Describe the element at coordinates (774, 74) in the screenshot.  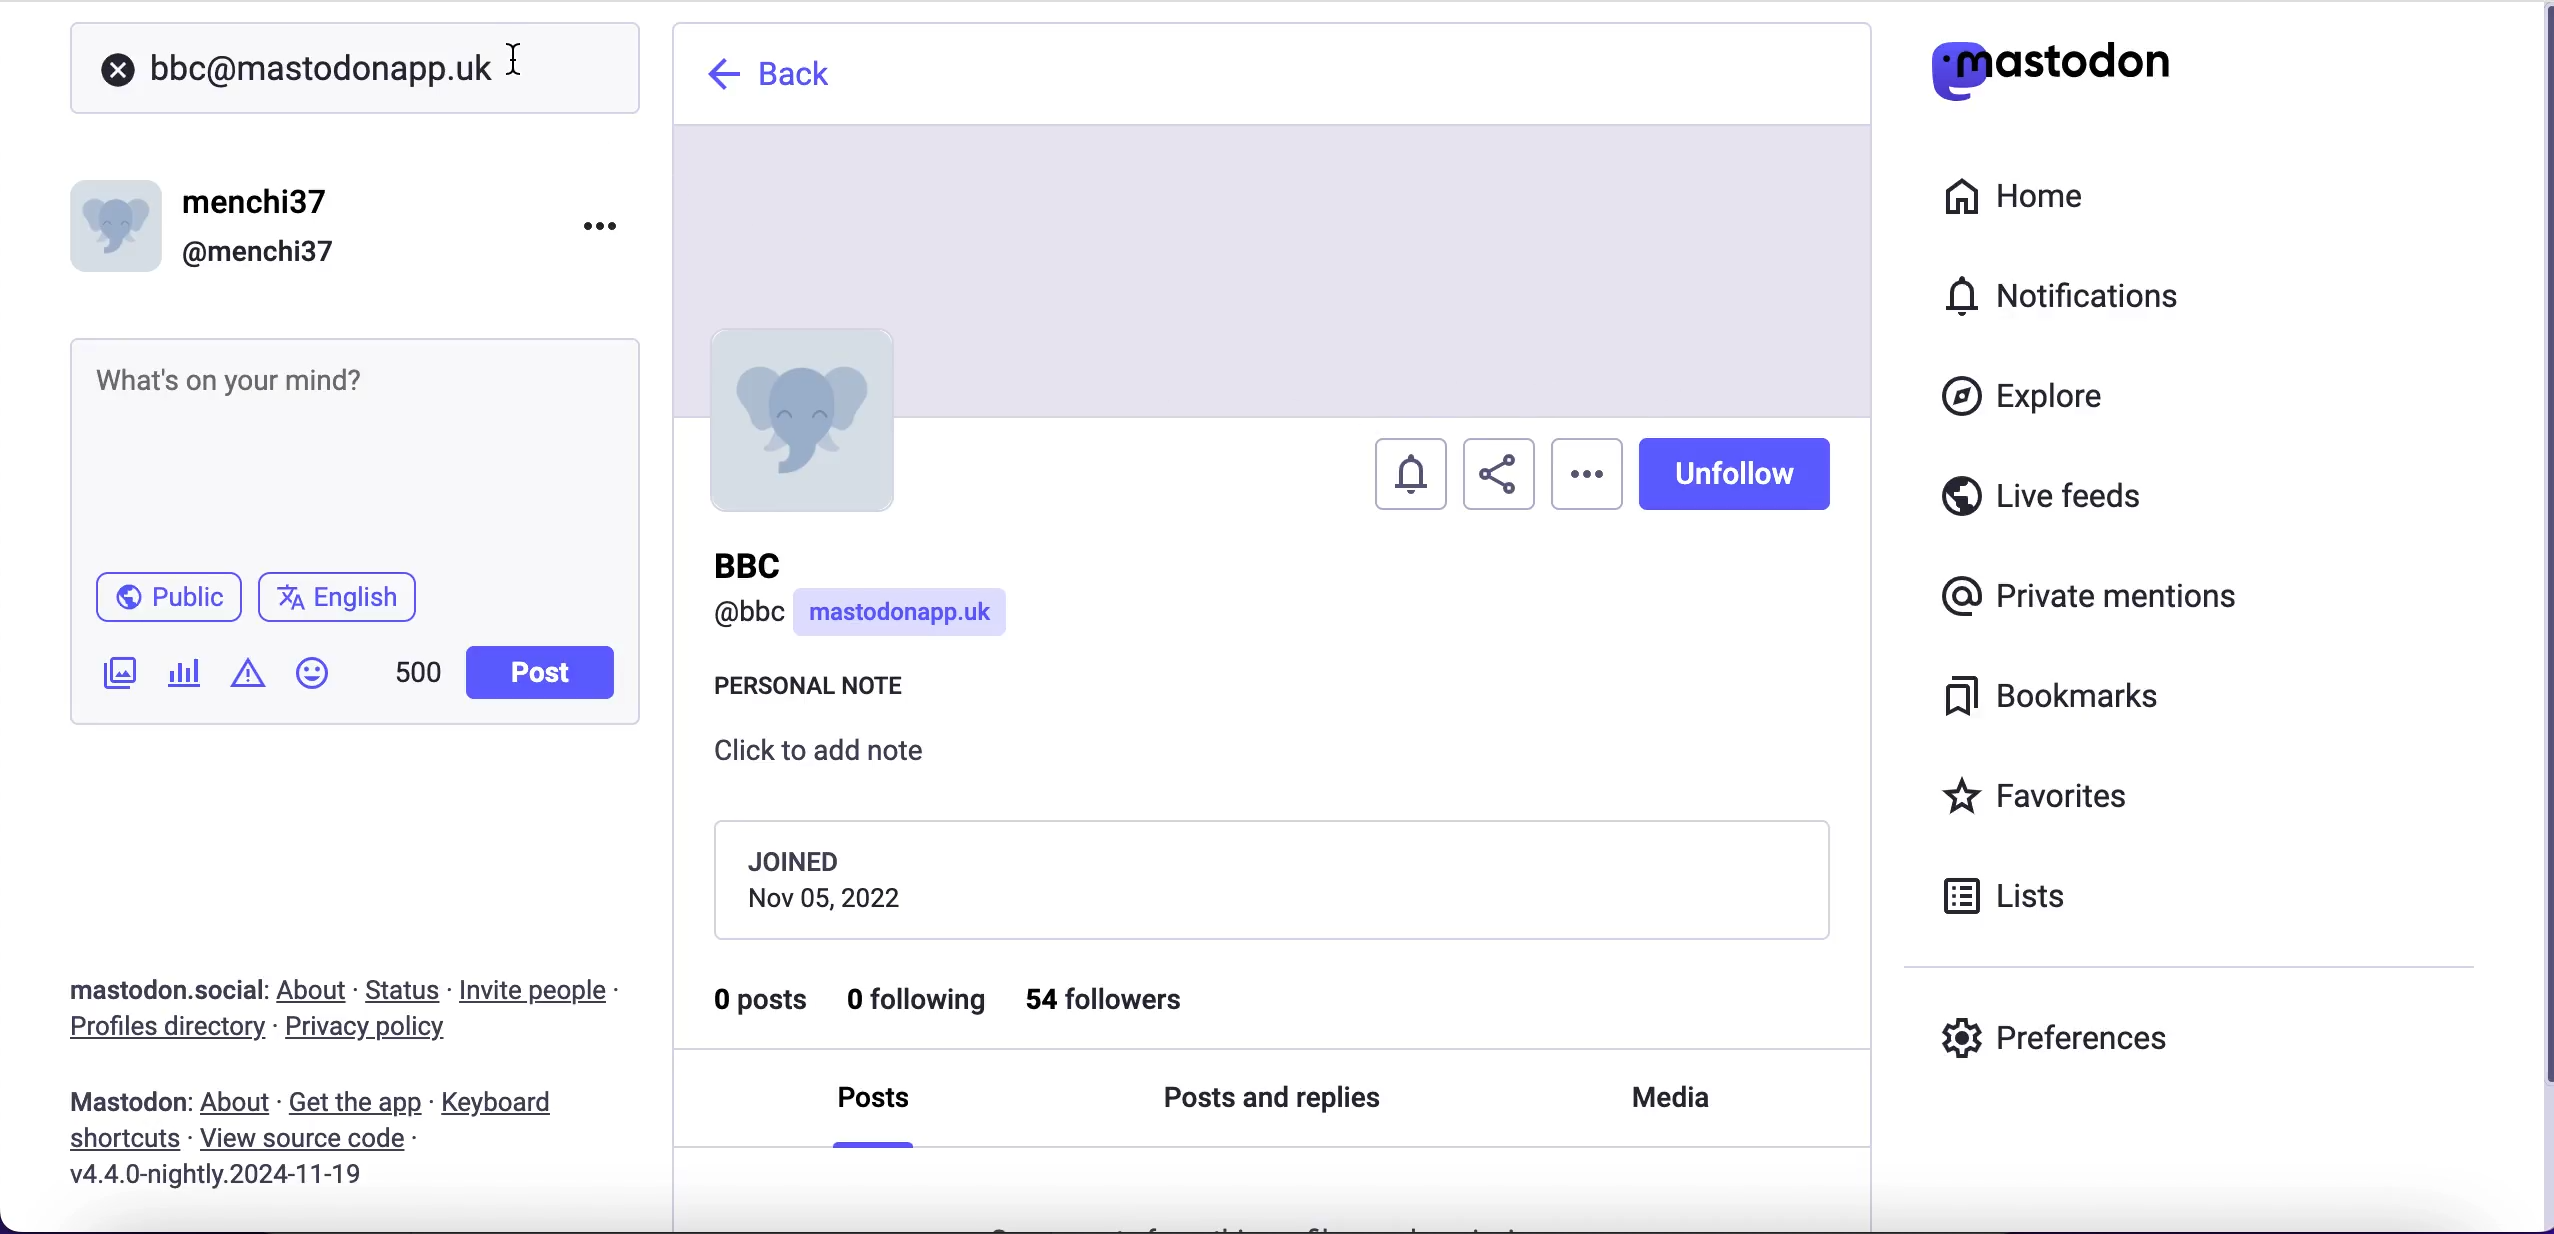
I see `back` at that location.